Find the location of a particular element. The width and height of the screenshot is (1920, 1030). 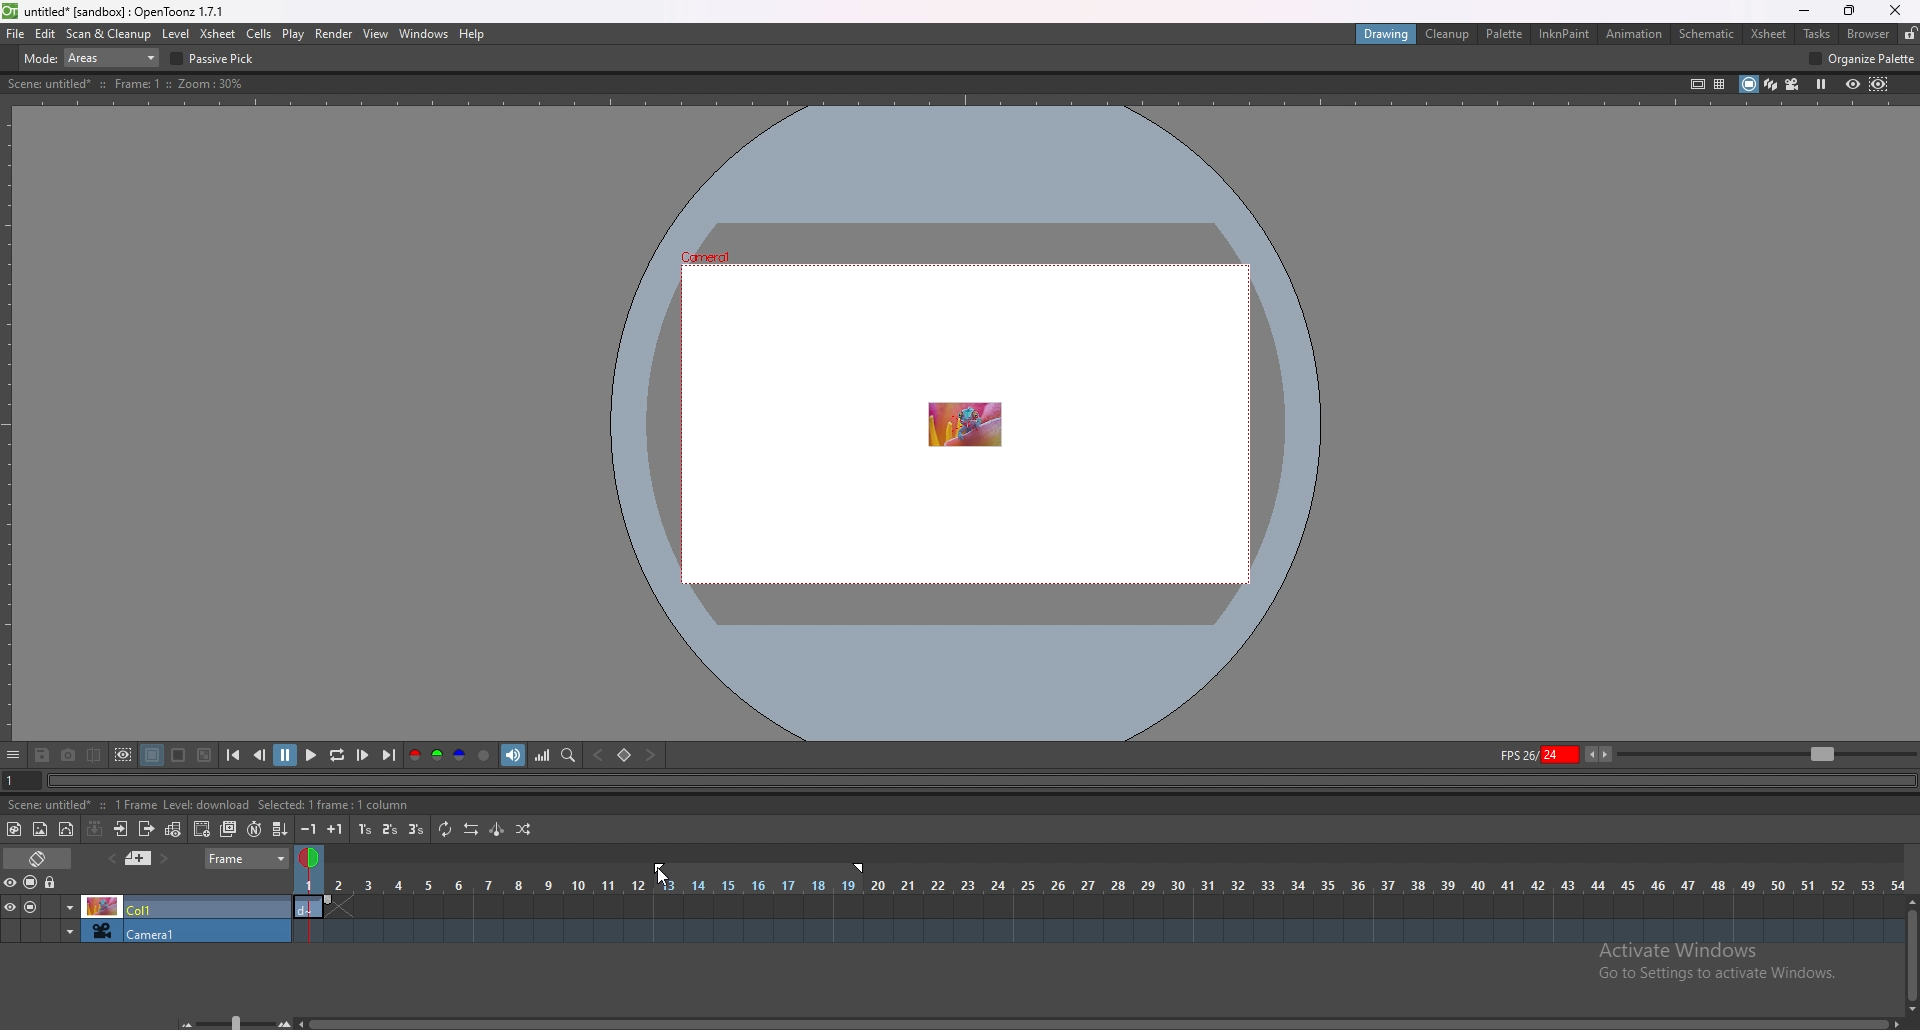

timeline is located at coordinates (1096, 931).